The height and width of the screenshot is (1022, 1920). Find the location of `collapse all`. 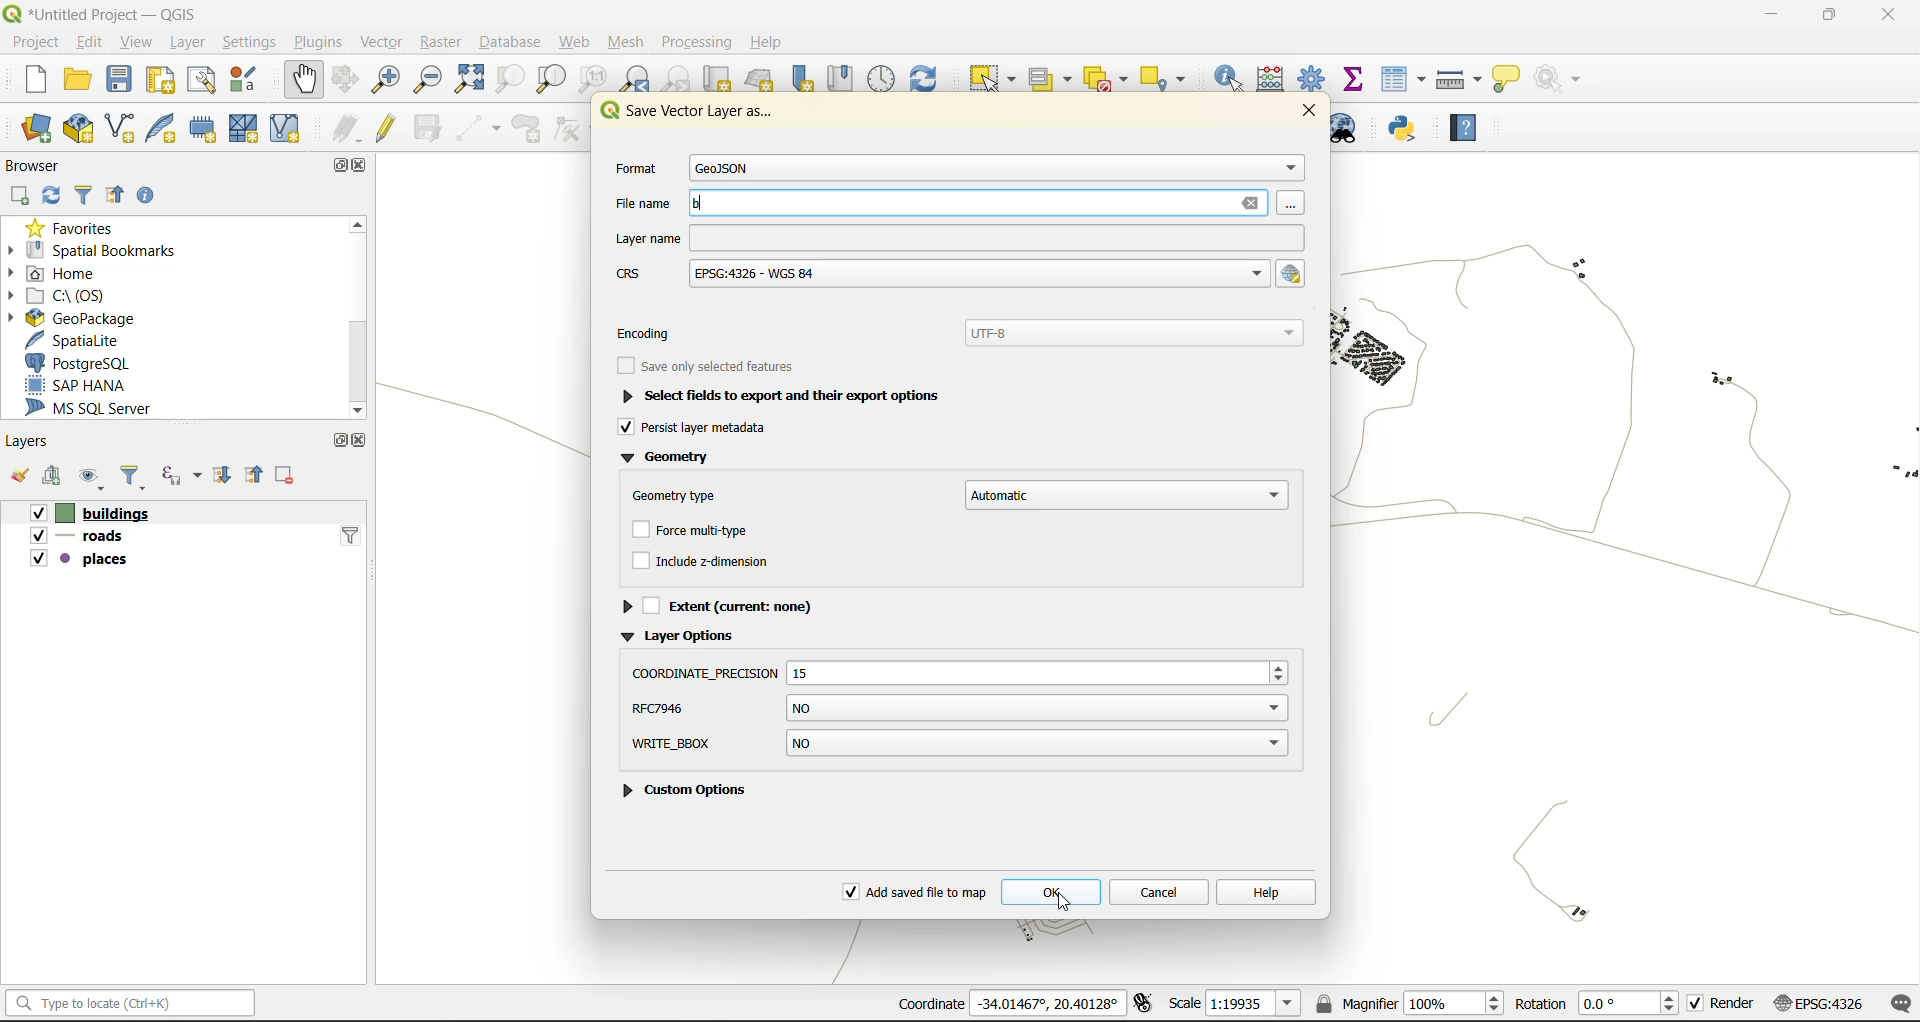

collapse all is located at coordinates (258, 475).